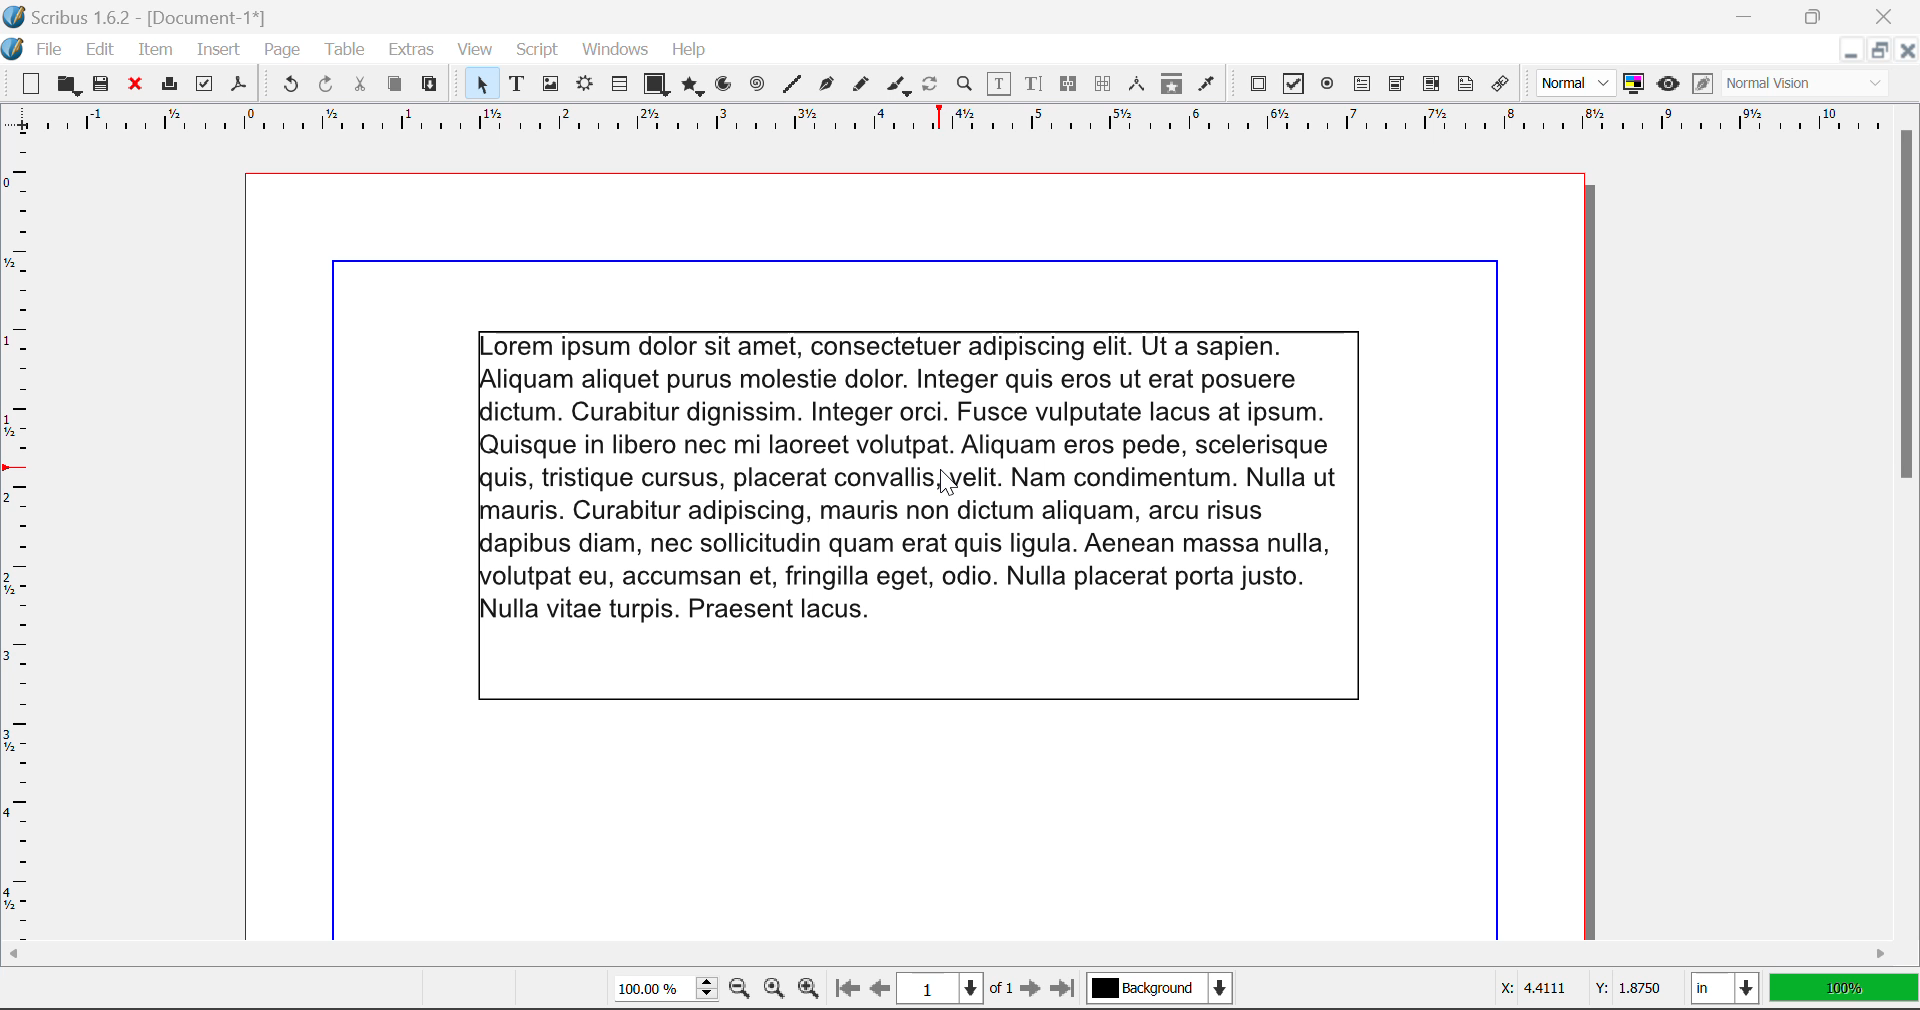 This screenshot has height=1010, width=1920. Describe the element at coordinates (666, 991) in the screenshot. I see `Zoom 100%` at that location.